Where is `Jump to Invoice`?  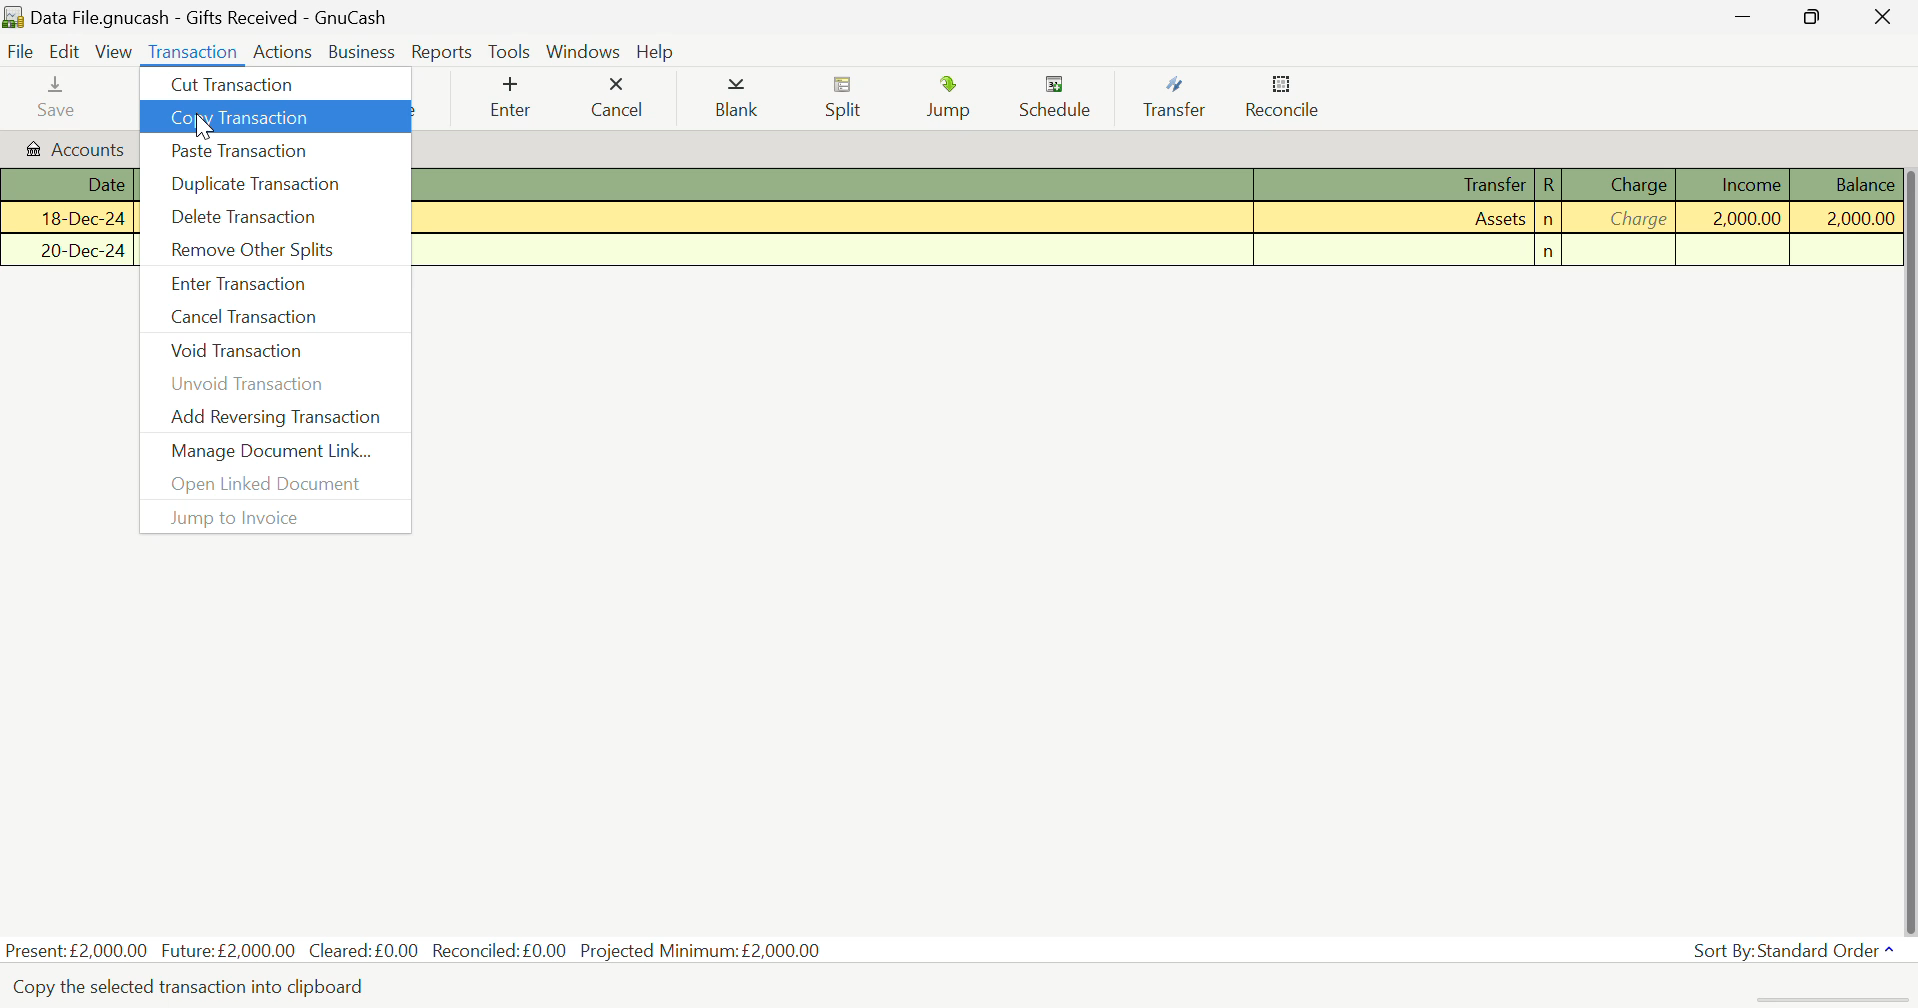 Jump to Invoice is located at coordinates (277, 516).